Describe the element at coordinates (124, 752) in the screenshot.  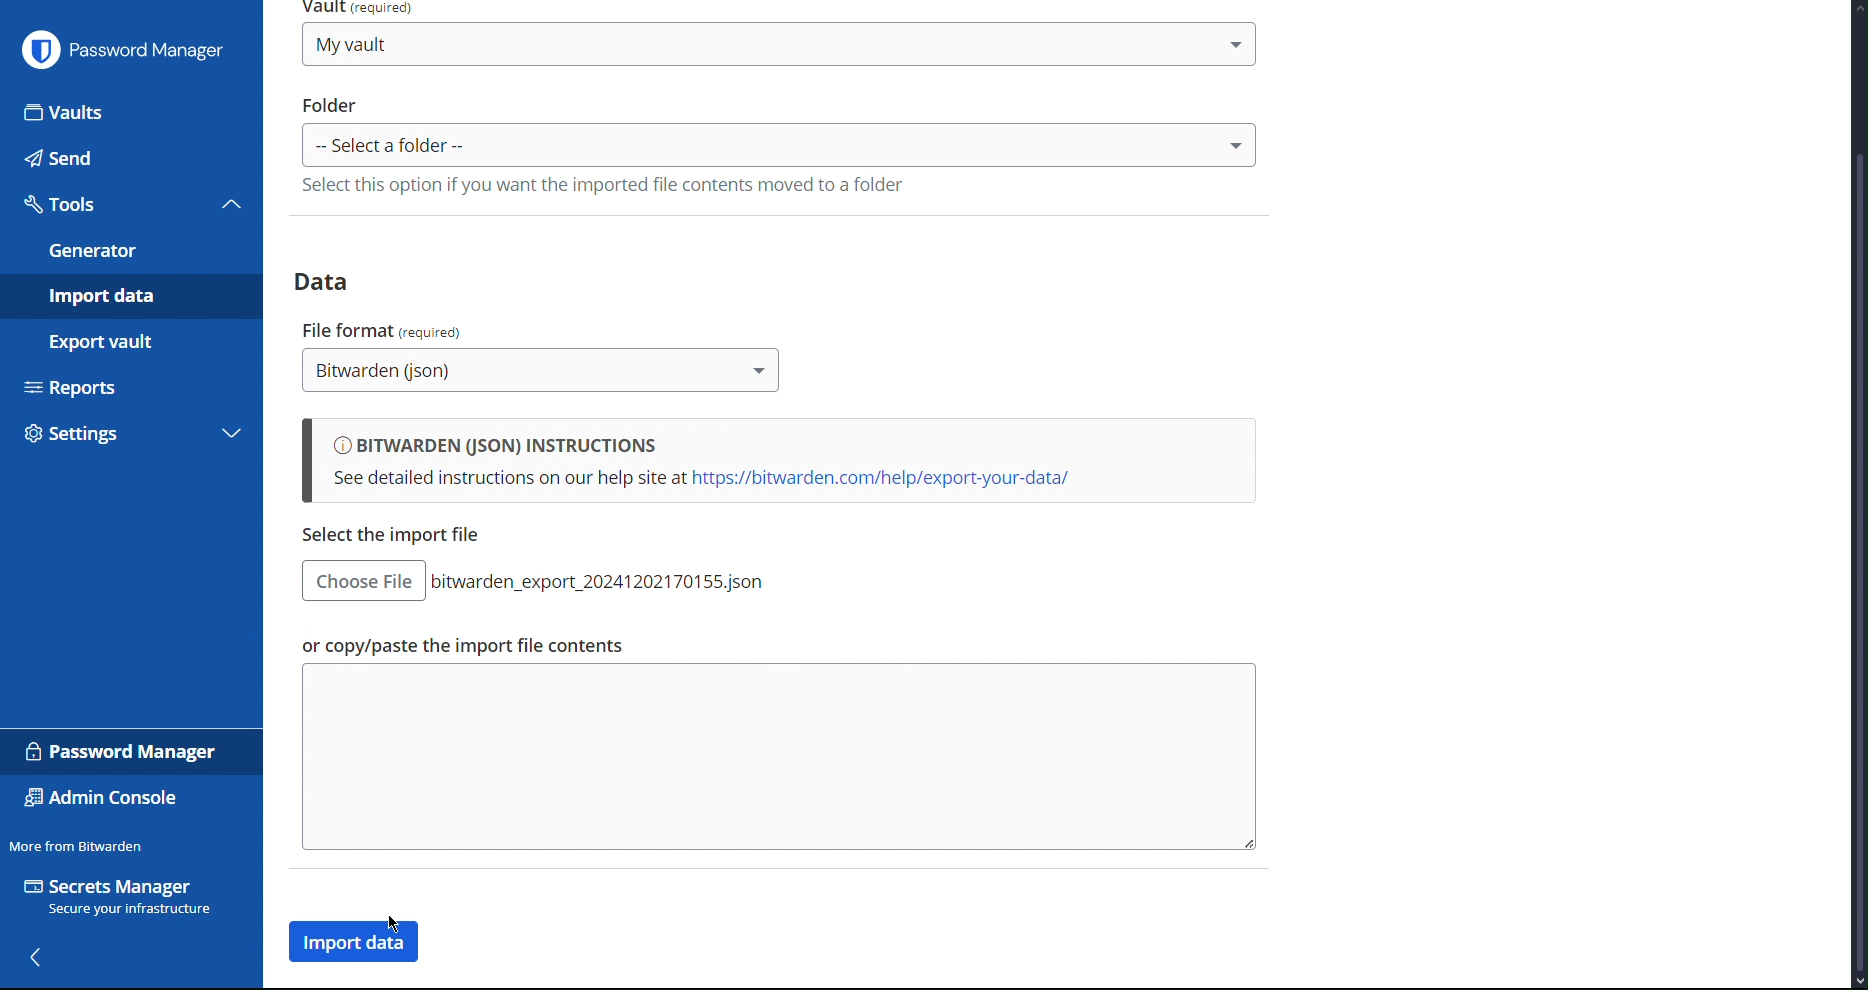
I see `Password Manager` at that location.